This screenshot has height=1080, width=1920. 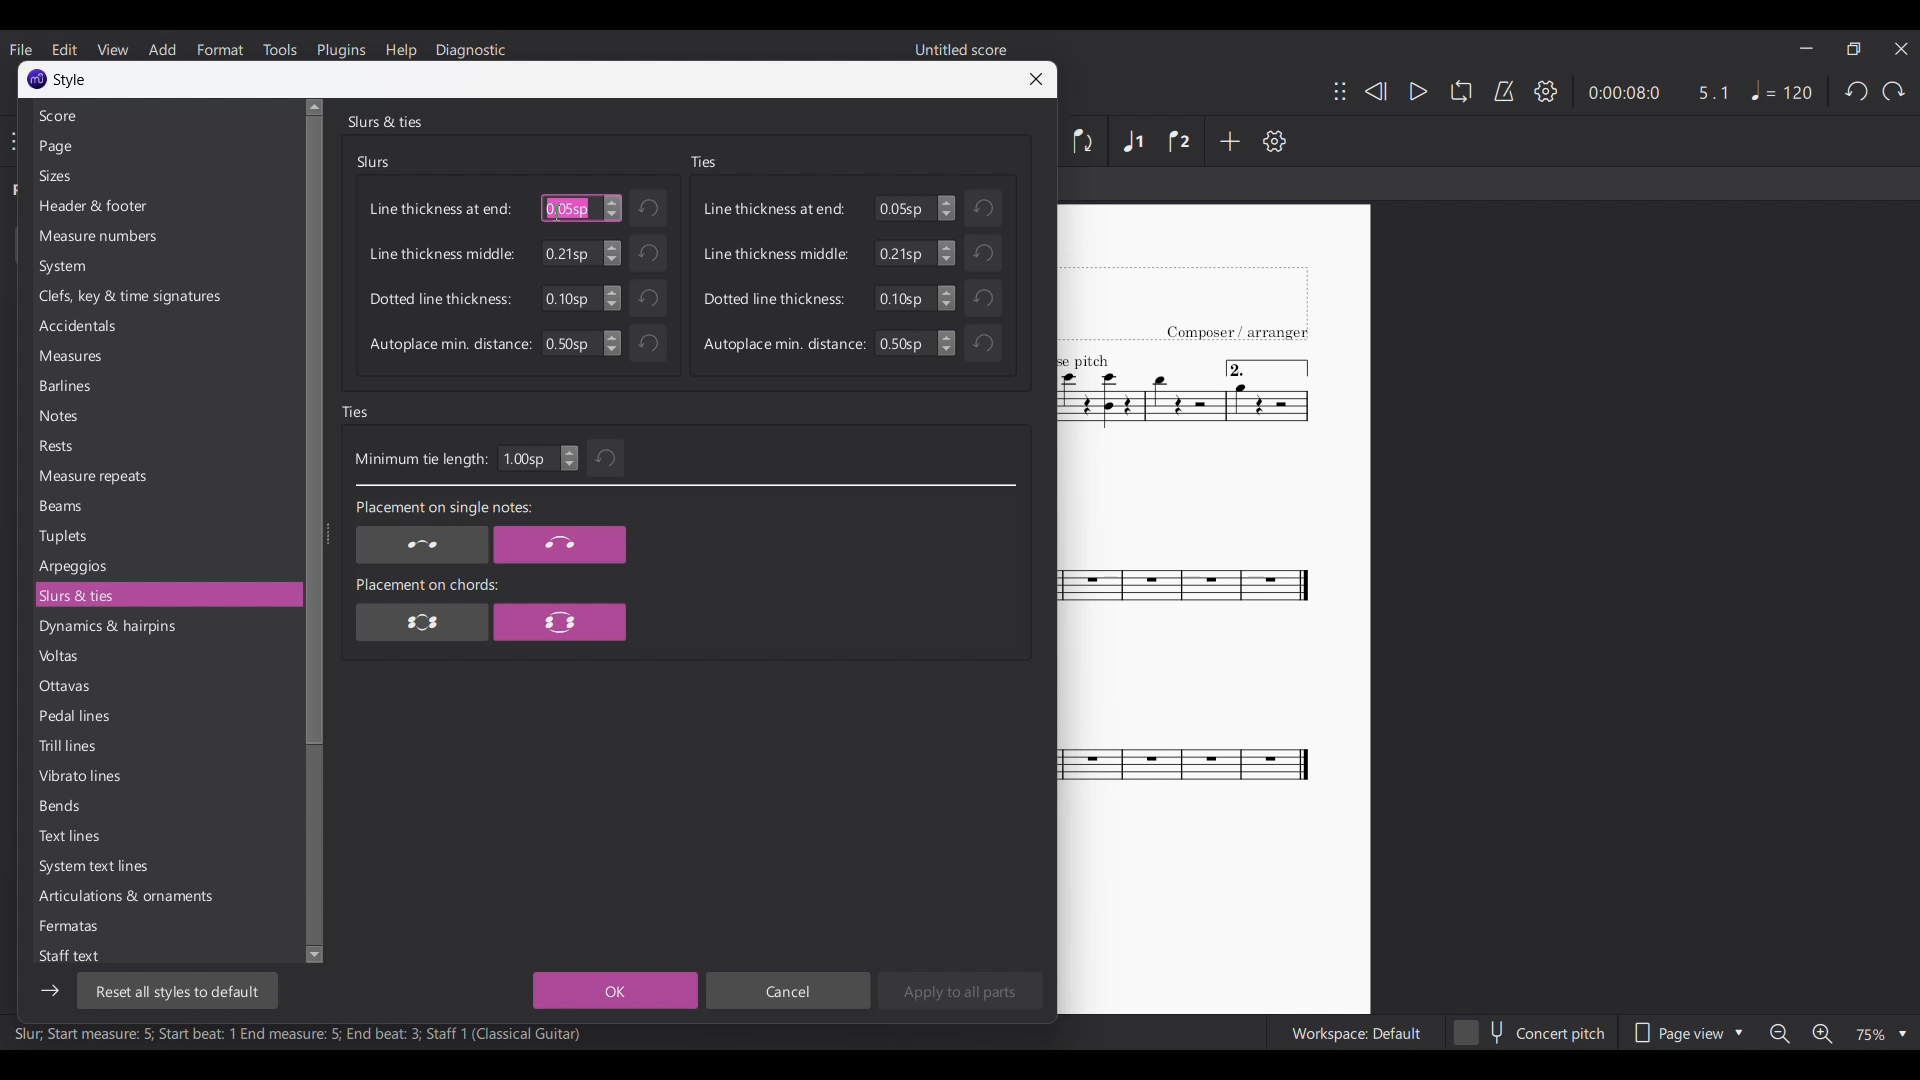 What do you see at coordinates (71, 80) in the screenshot?
I see `Style` at bounding box center [71, 80].